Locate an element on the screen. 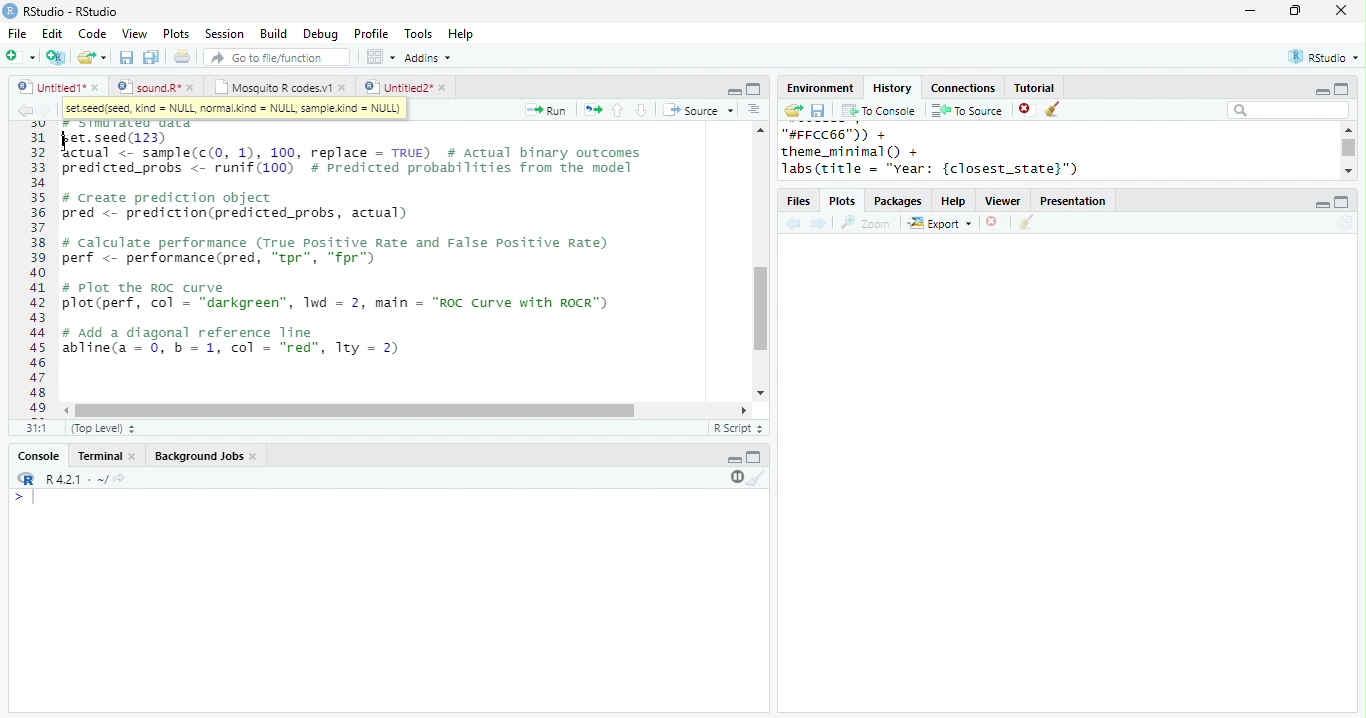 This screenshot has width=1366, height=718. # Create prediction object
pred <- prediction(predicted_probs, actual) is located at coordinates (234, 207).